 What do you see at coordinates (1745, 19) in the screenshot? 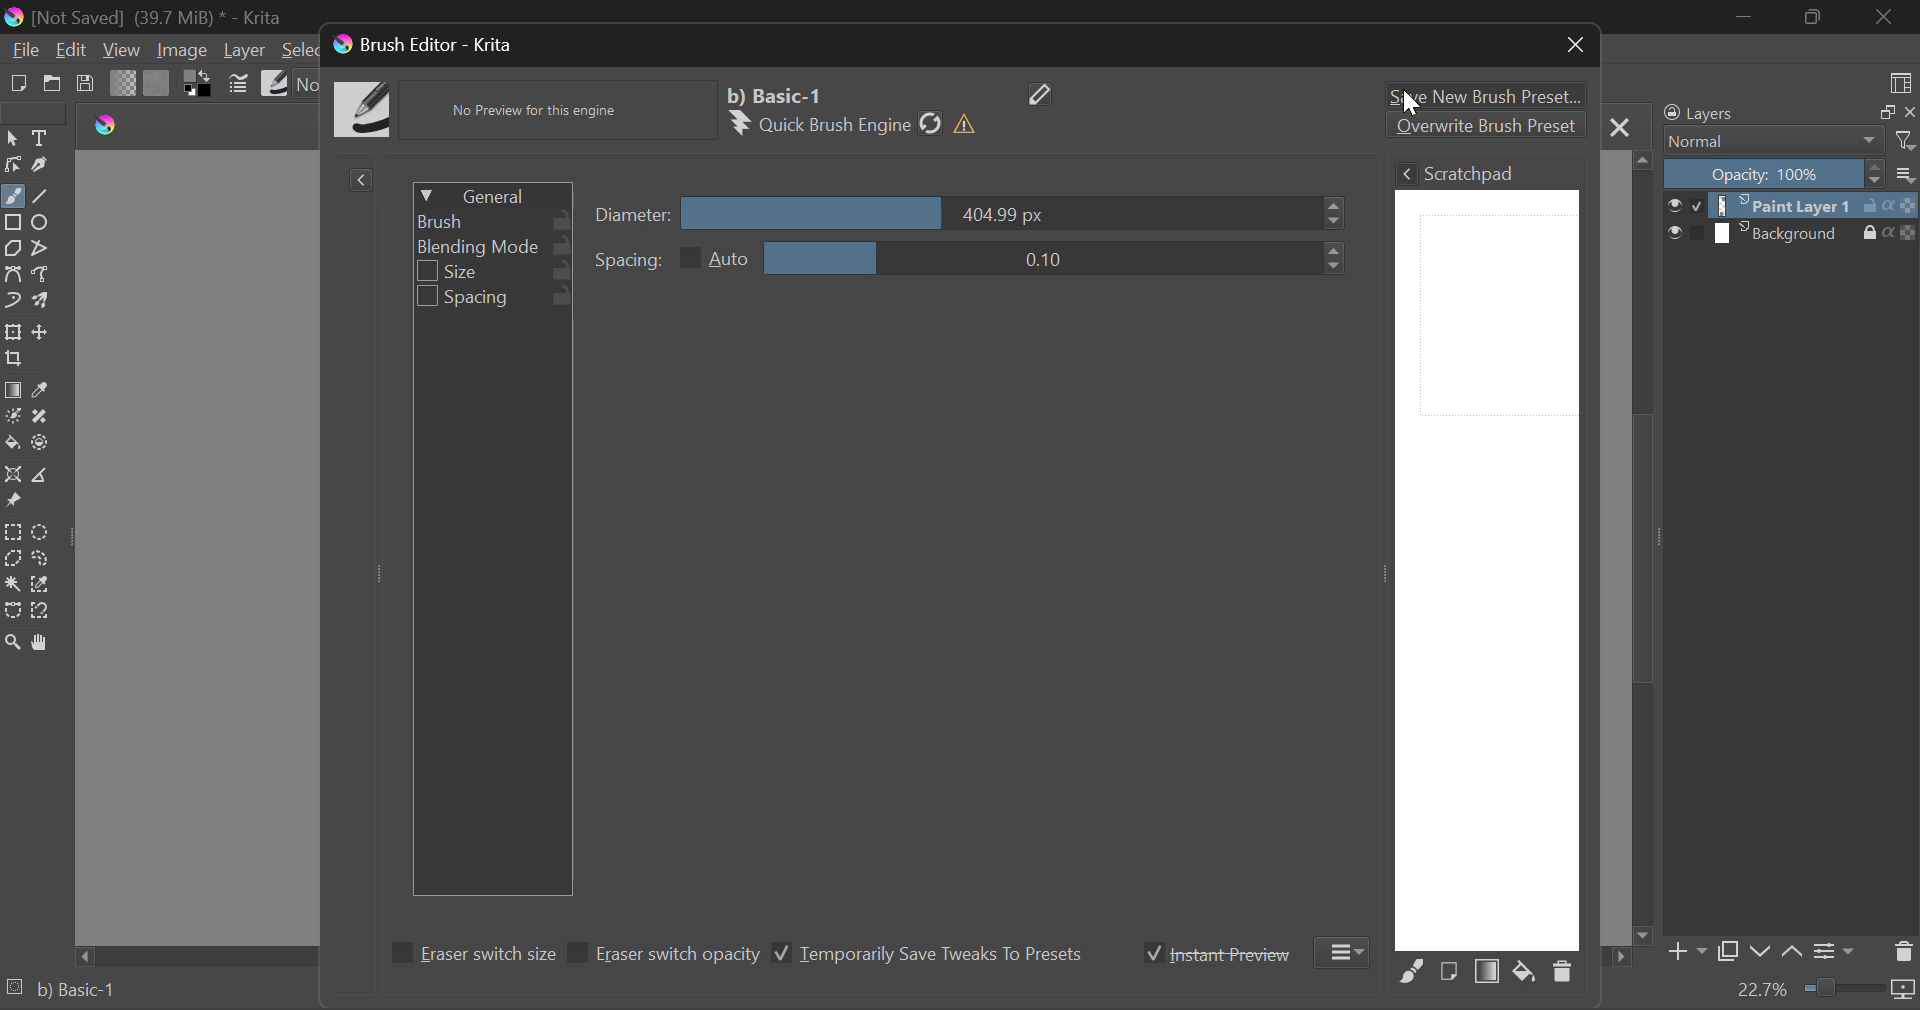
I see `Restore Down` at bounding box center [1745, 19].